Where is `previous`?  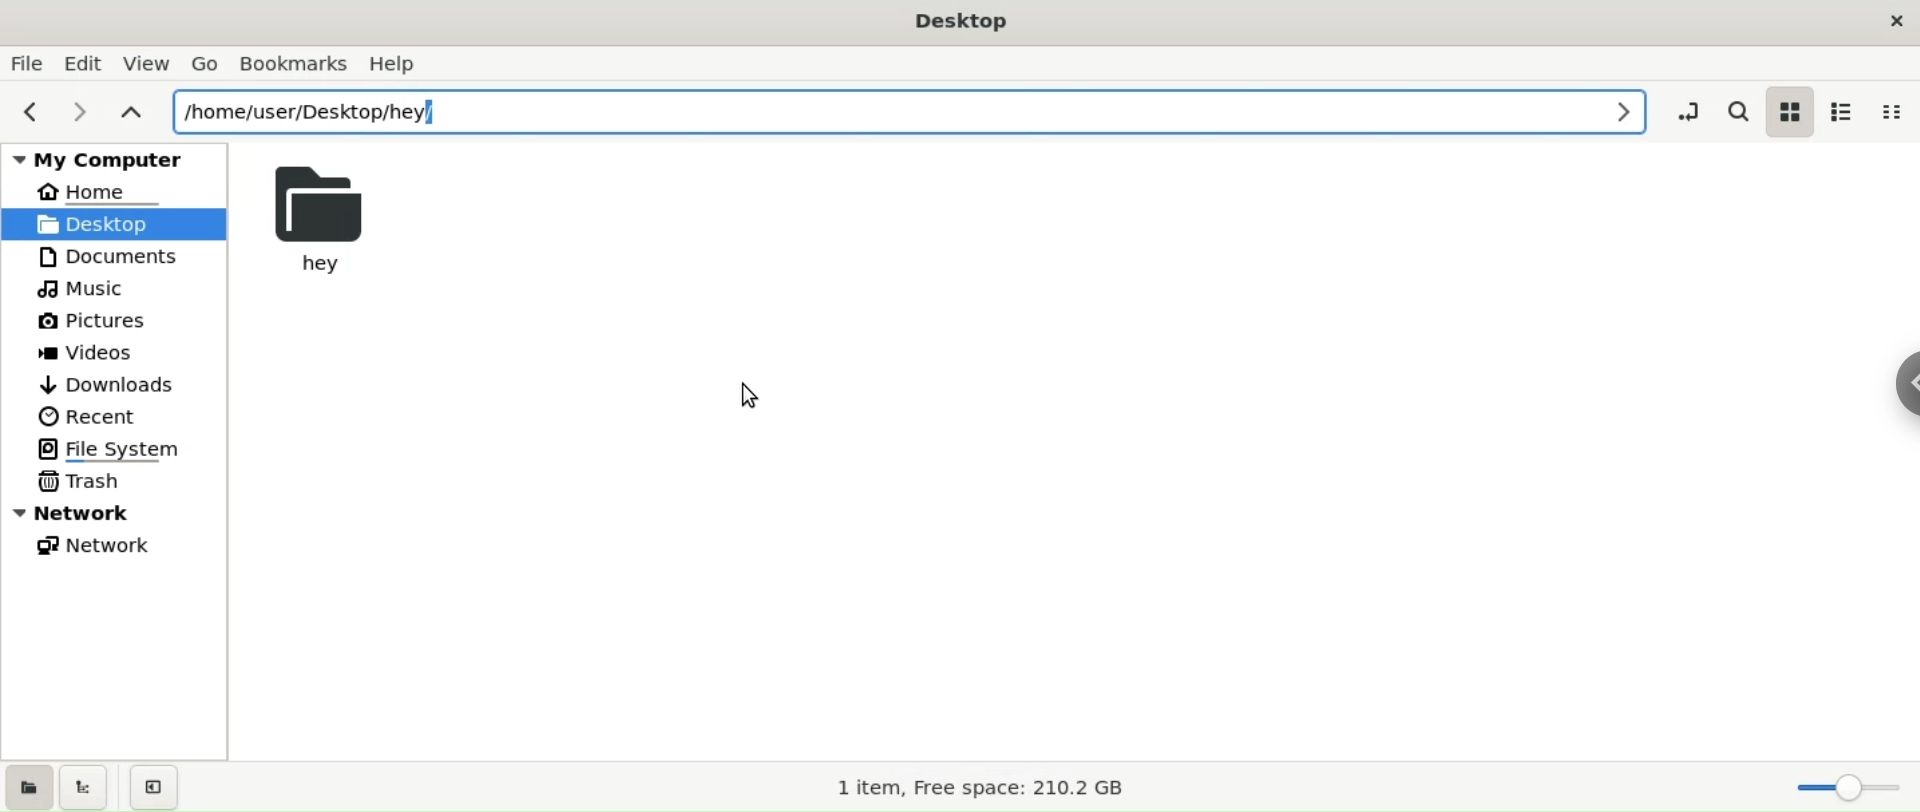 previous is located at coordinates (28, 113).